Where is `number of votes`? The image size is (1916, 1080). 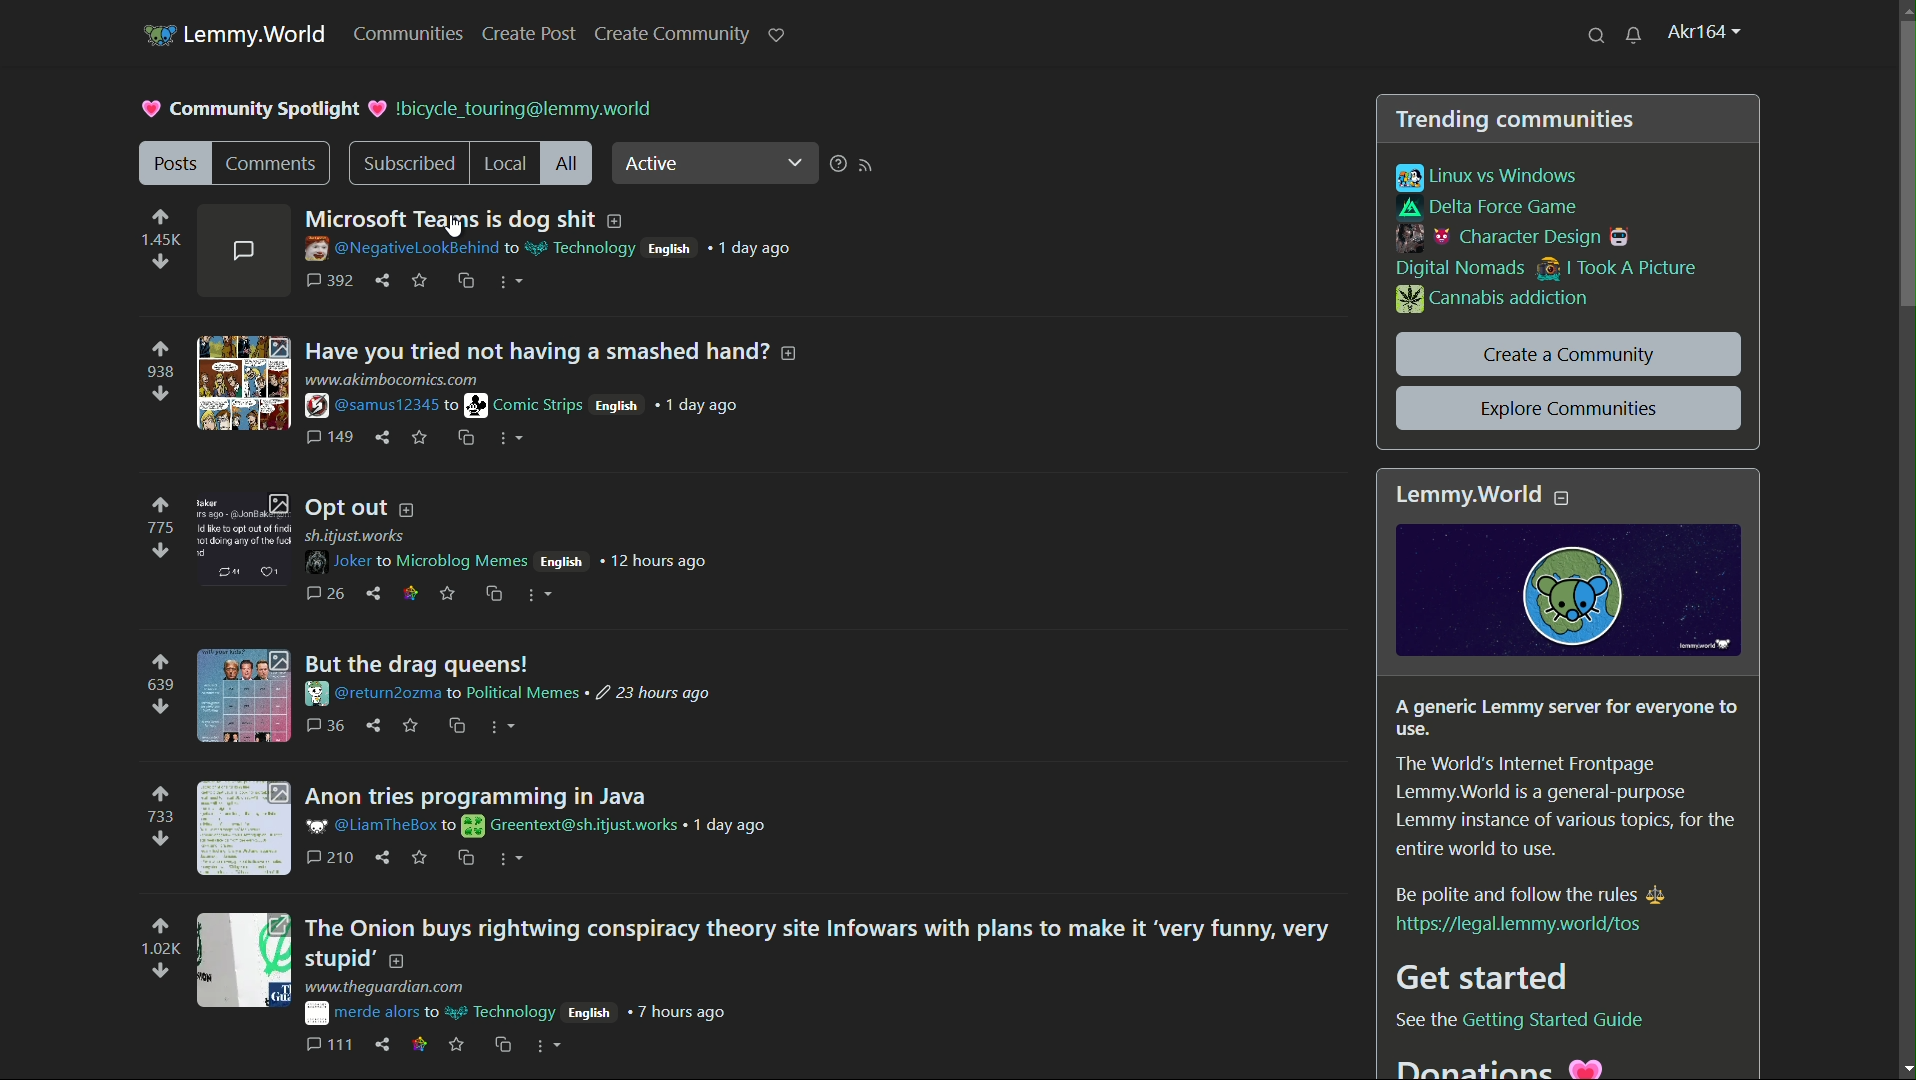
number of votes is located at coordinates (162, 242).